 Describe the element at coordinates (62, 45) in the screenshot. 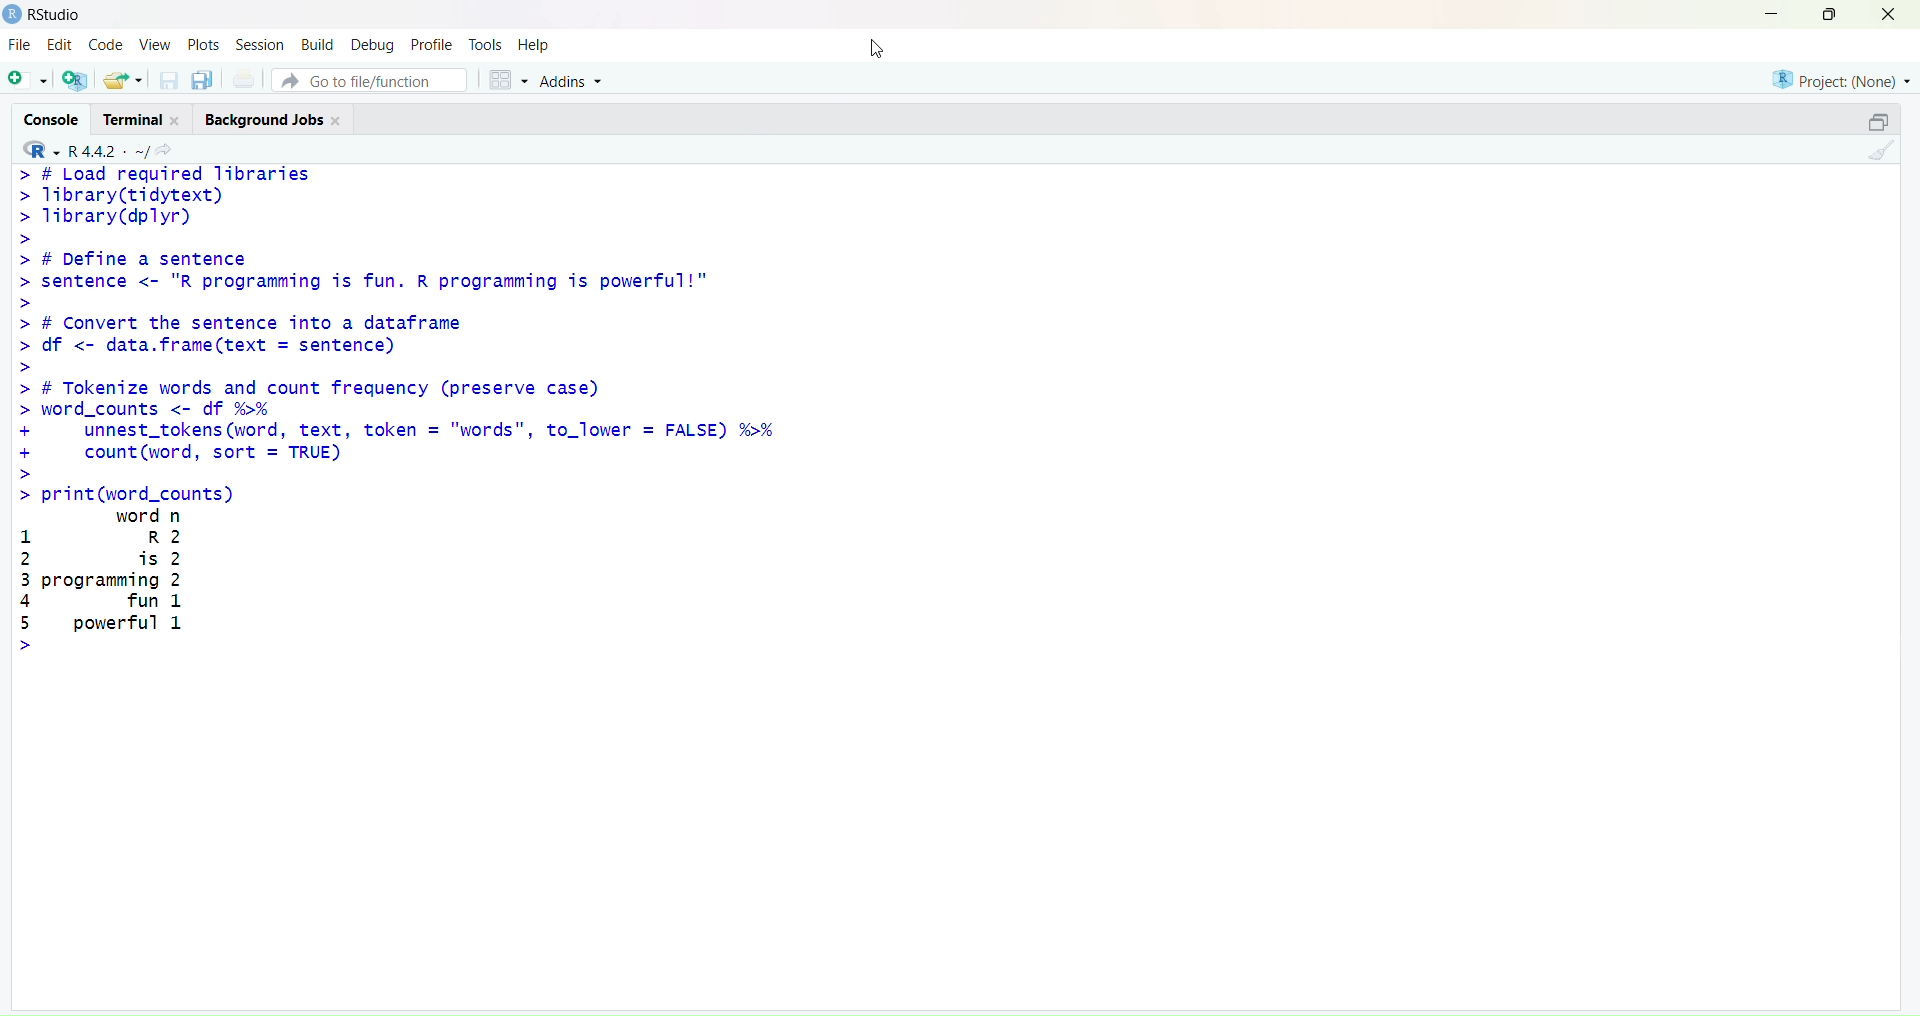

I see `Edit` at that location.